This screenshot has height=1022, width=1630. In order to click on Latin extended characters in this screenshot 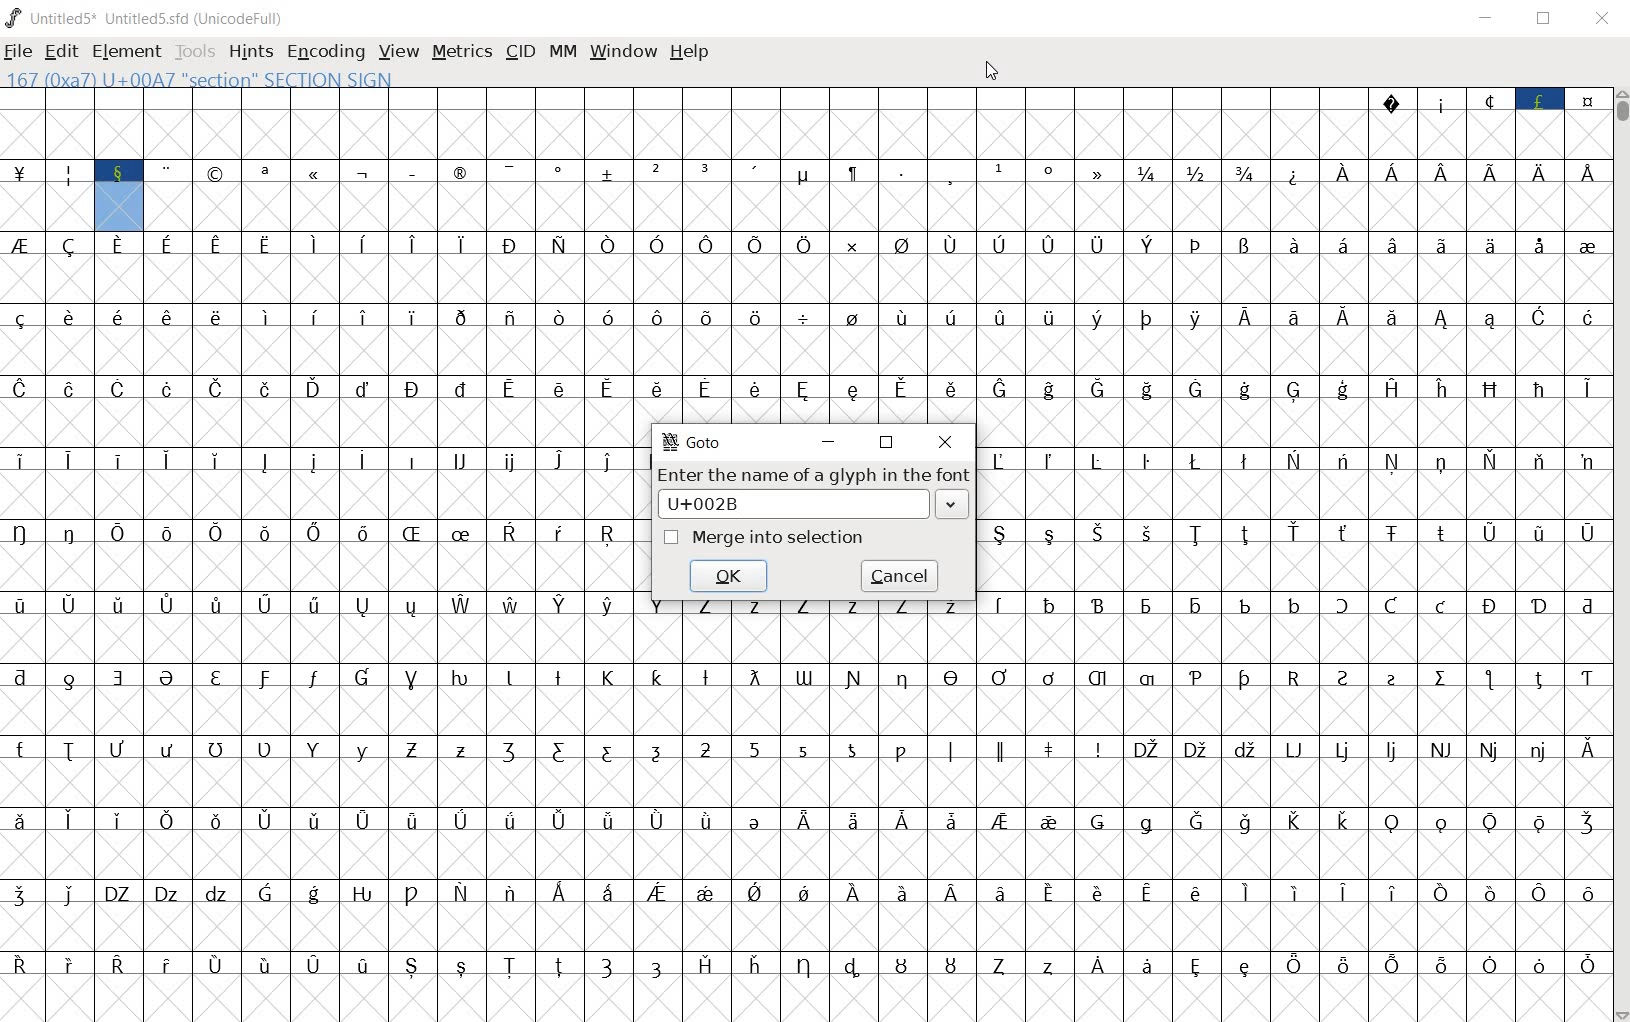, I will do `click(728, 399)`.